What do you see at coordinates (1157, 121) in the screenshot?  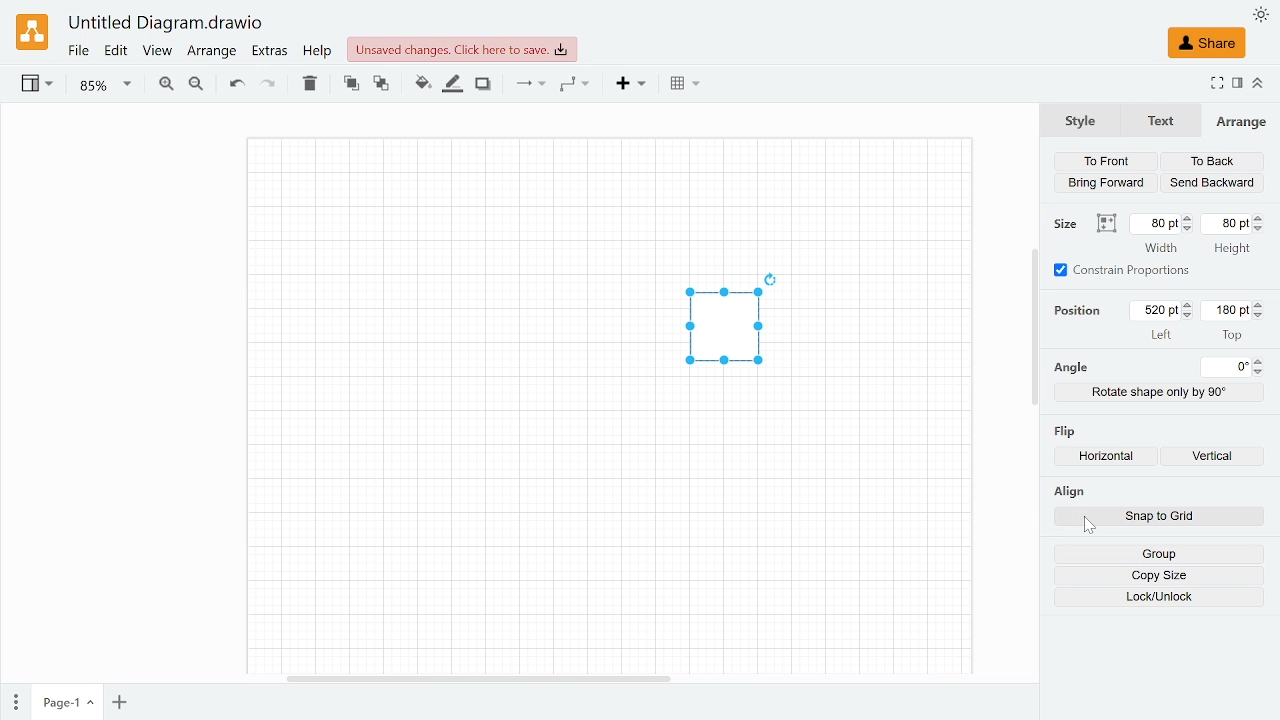 I see `Text` at bounding box center [1157, 121].